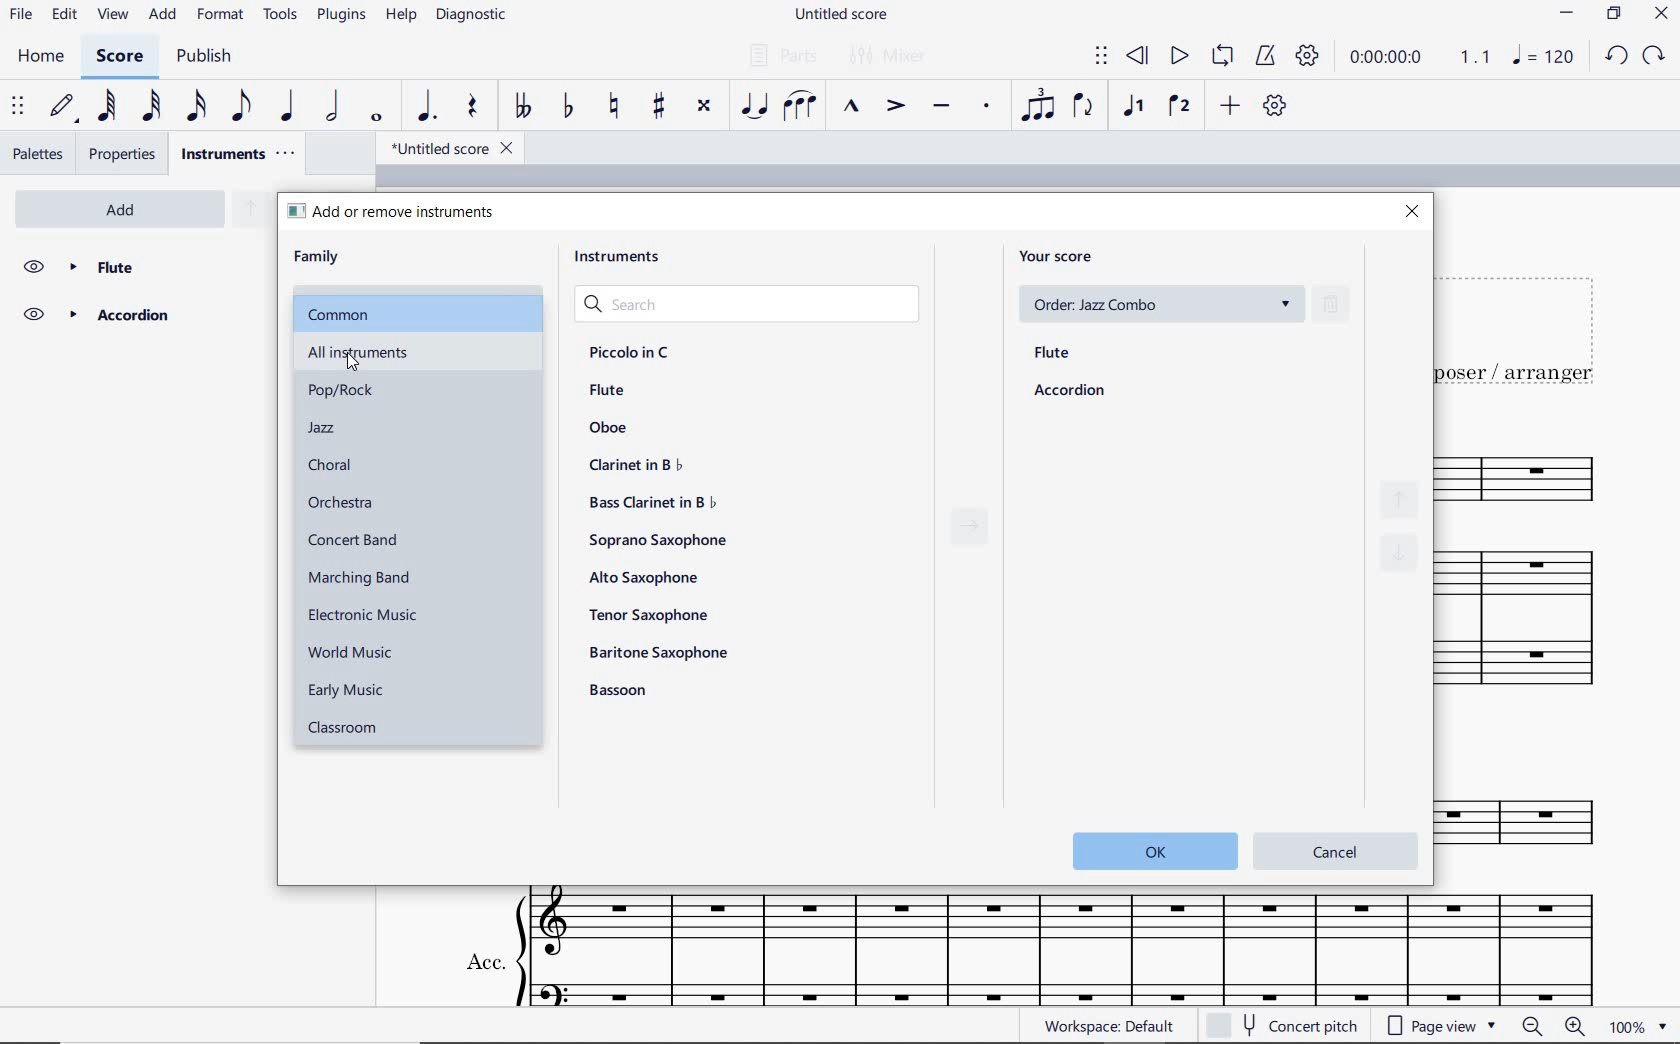 Image resolution: width=1680 pixels, height=1044 pixels. What do you see at coordinates (1228, 107) in the screenshot?
I see `add` at bounding box center [1228, 107].